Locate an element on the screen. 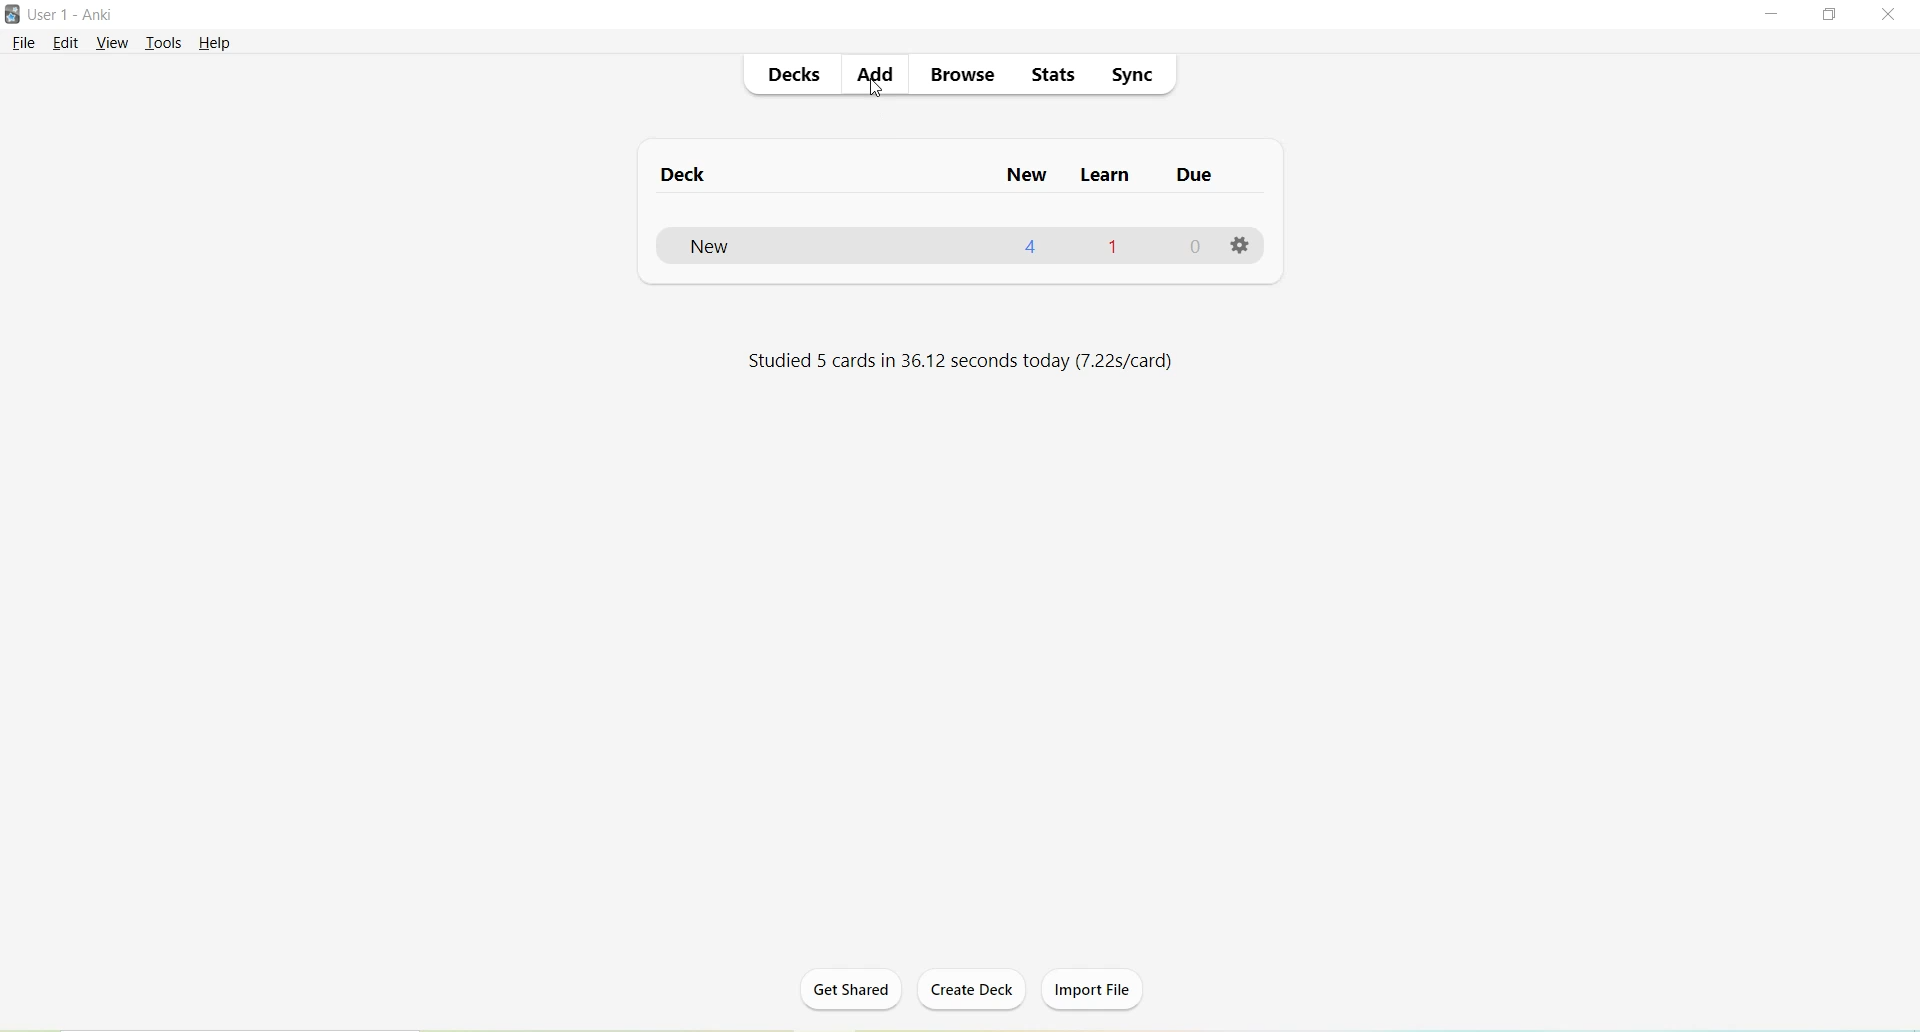 The height and width of the screenshot is (1032, 1920). Logo is located at coordinates (12, 14).